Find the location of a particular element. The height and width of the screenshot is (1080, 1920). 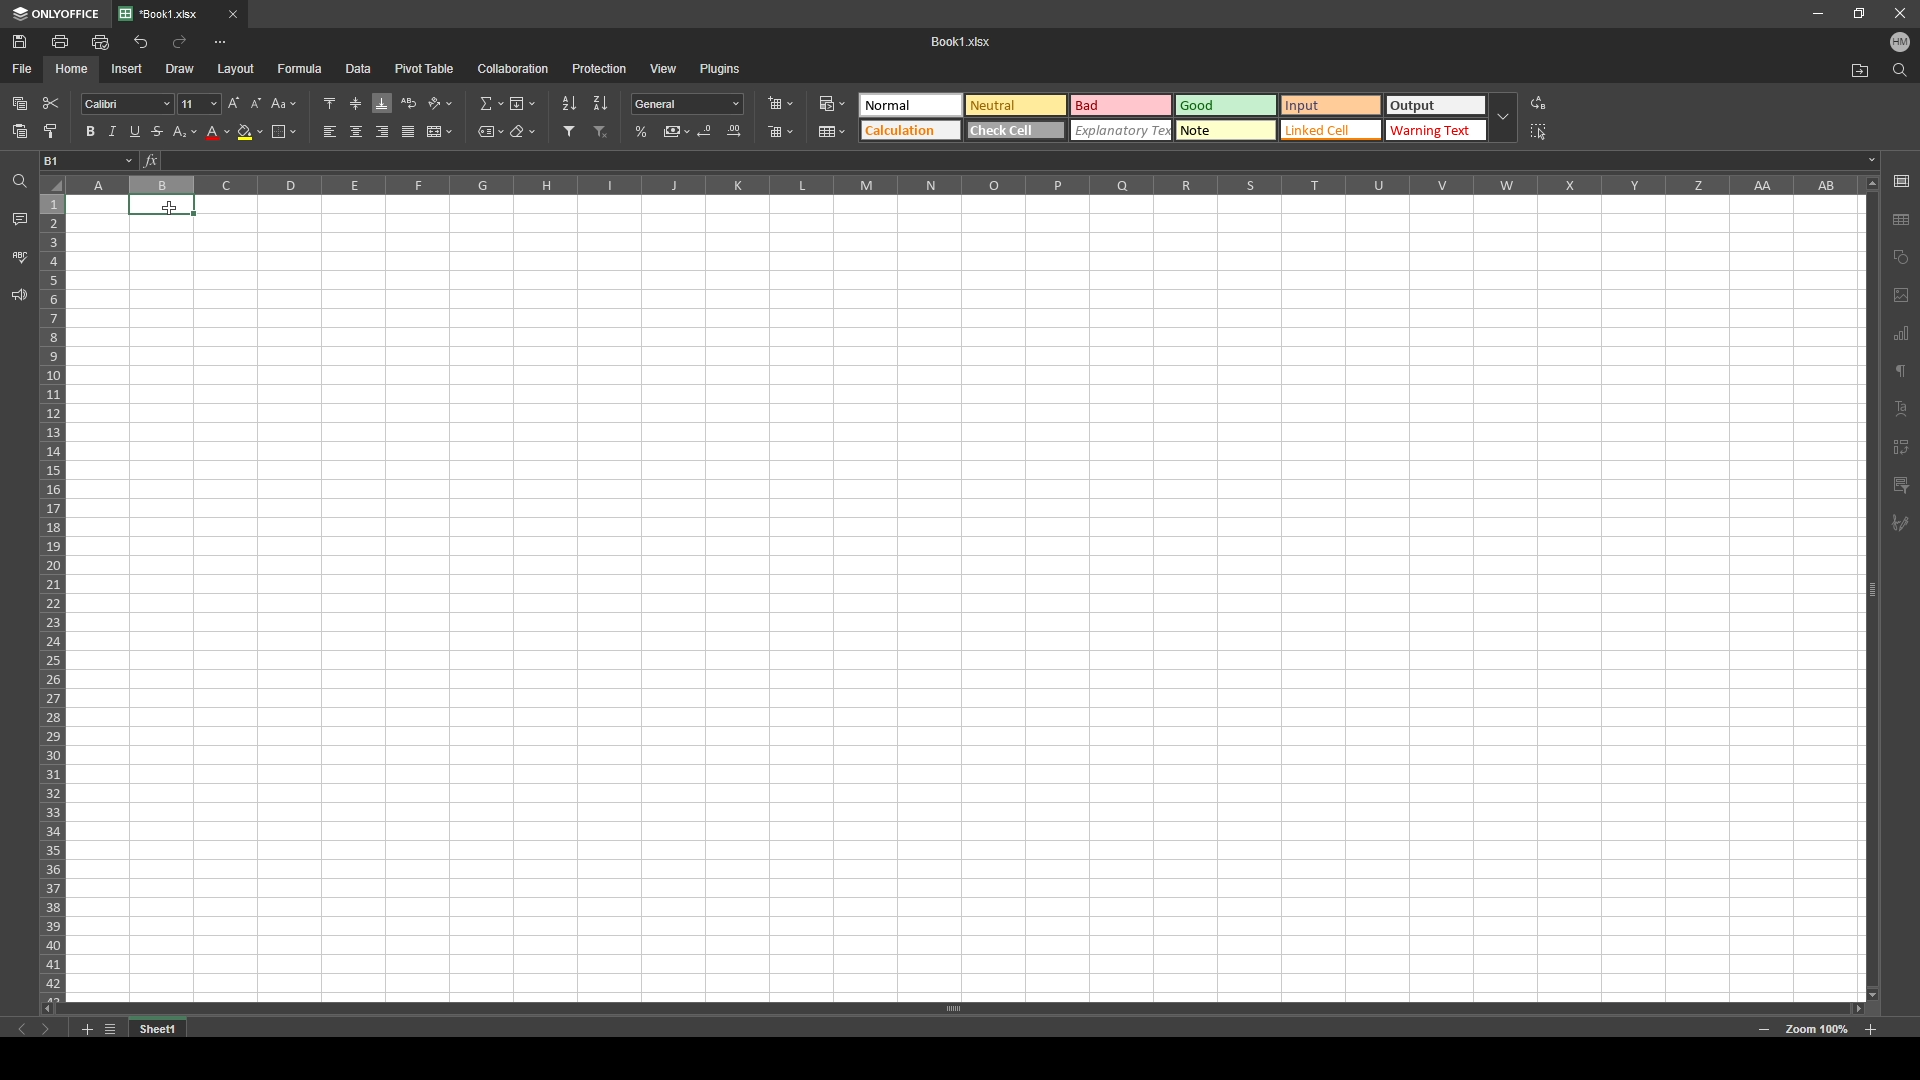

transform is located at coordinates (1901, 447).